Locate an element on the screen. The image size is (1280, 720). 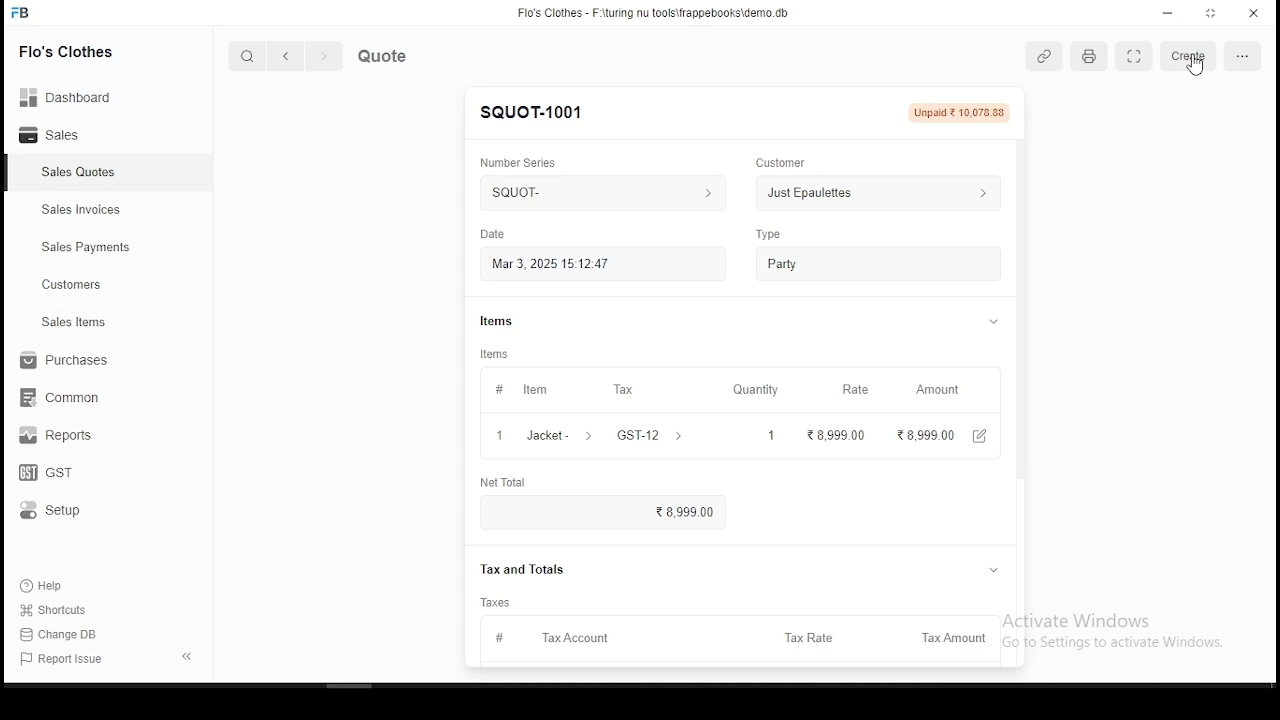
setup is located at coordinates (66, 511).